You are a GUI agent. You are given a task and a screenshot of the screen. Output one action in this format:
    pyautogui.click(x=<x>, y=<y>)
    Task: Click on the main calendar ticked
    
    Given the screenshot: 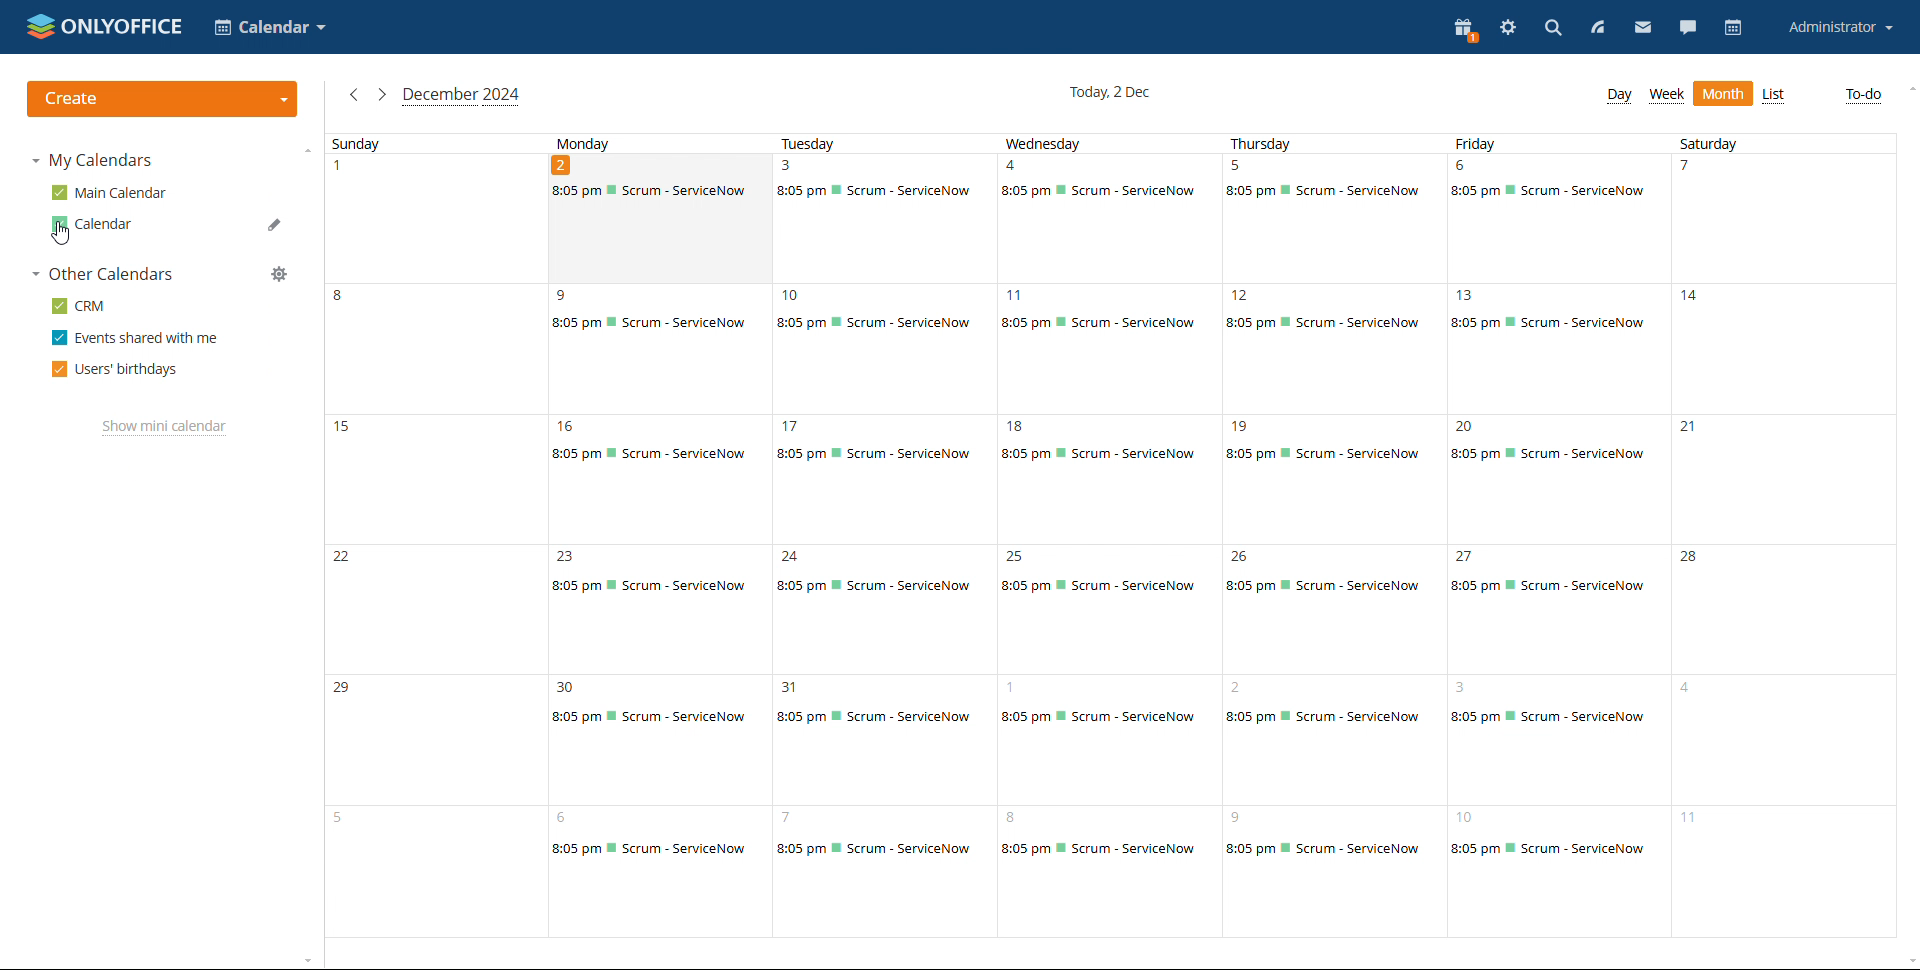 What is the action you would take?
    pyautogui.click(x=112, y=193)
    